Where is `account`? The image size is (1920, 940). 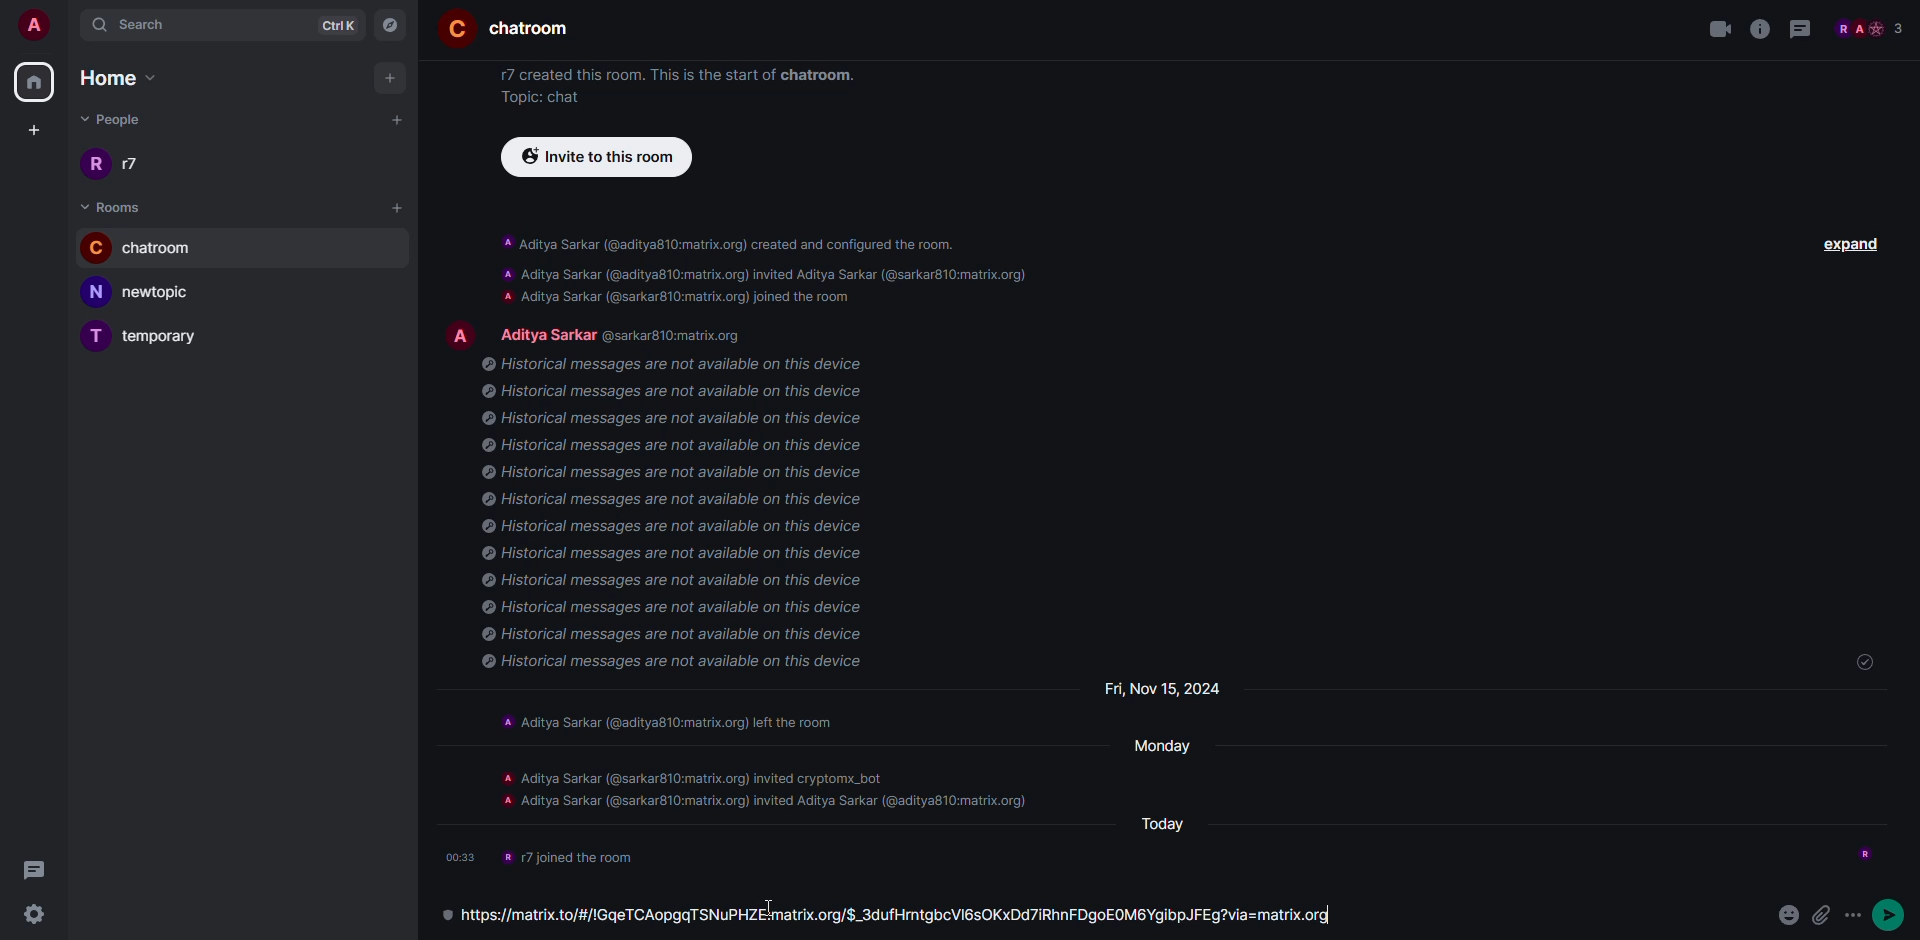
account is located at coordinates (34, 24).